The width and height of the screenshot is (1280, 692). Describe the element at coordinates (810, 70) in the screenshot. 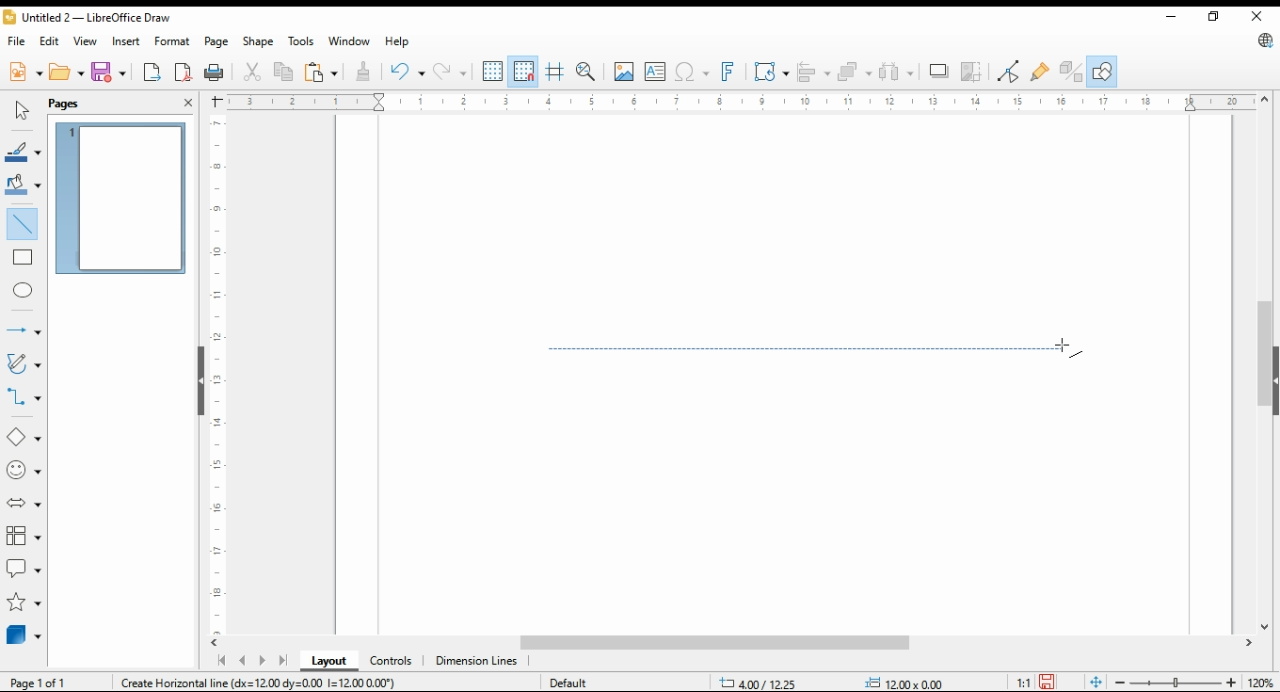

I see `align objects` at that location.